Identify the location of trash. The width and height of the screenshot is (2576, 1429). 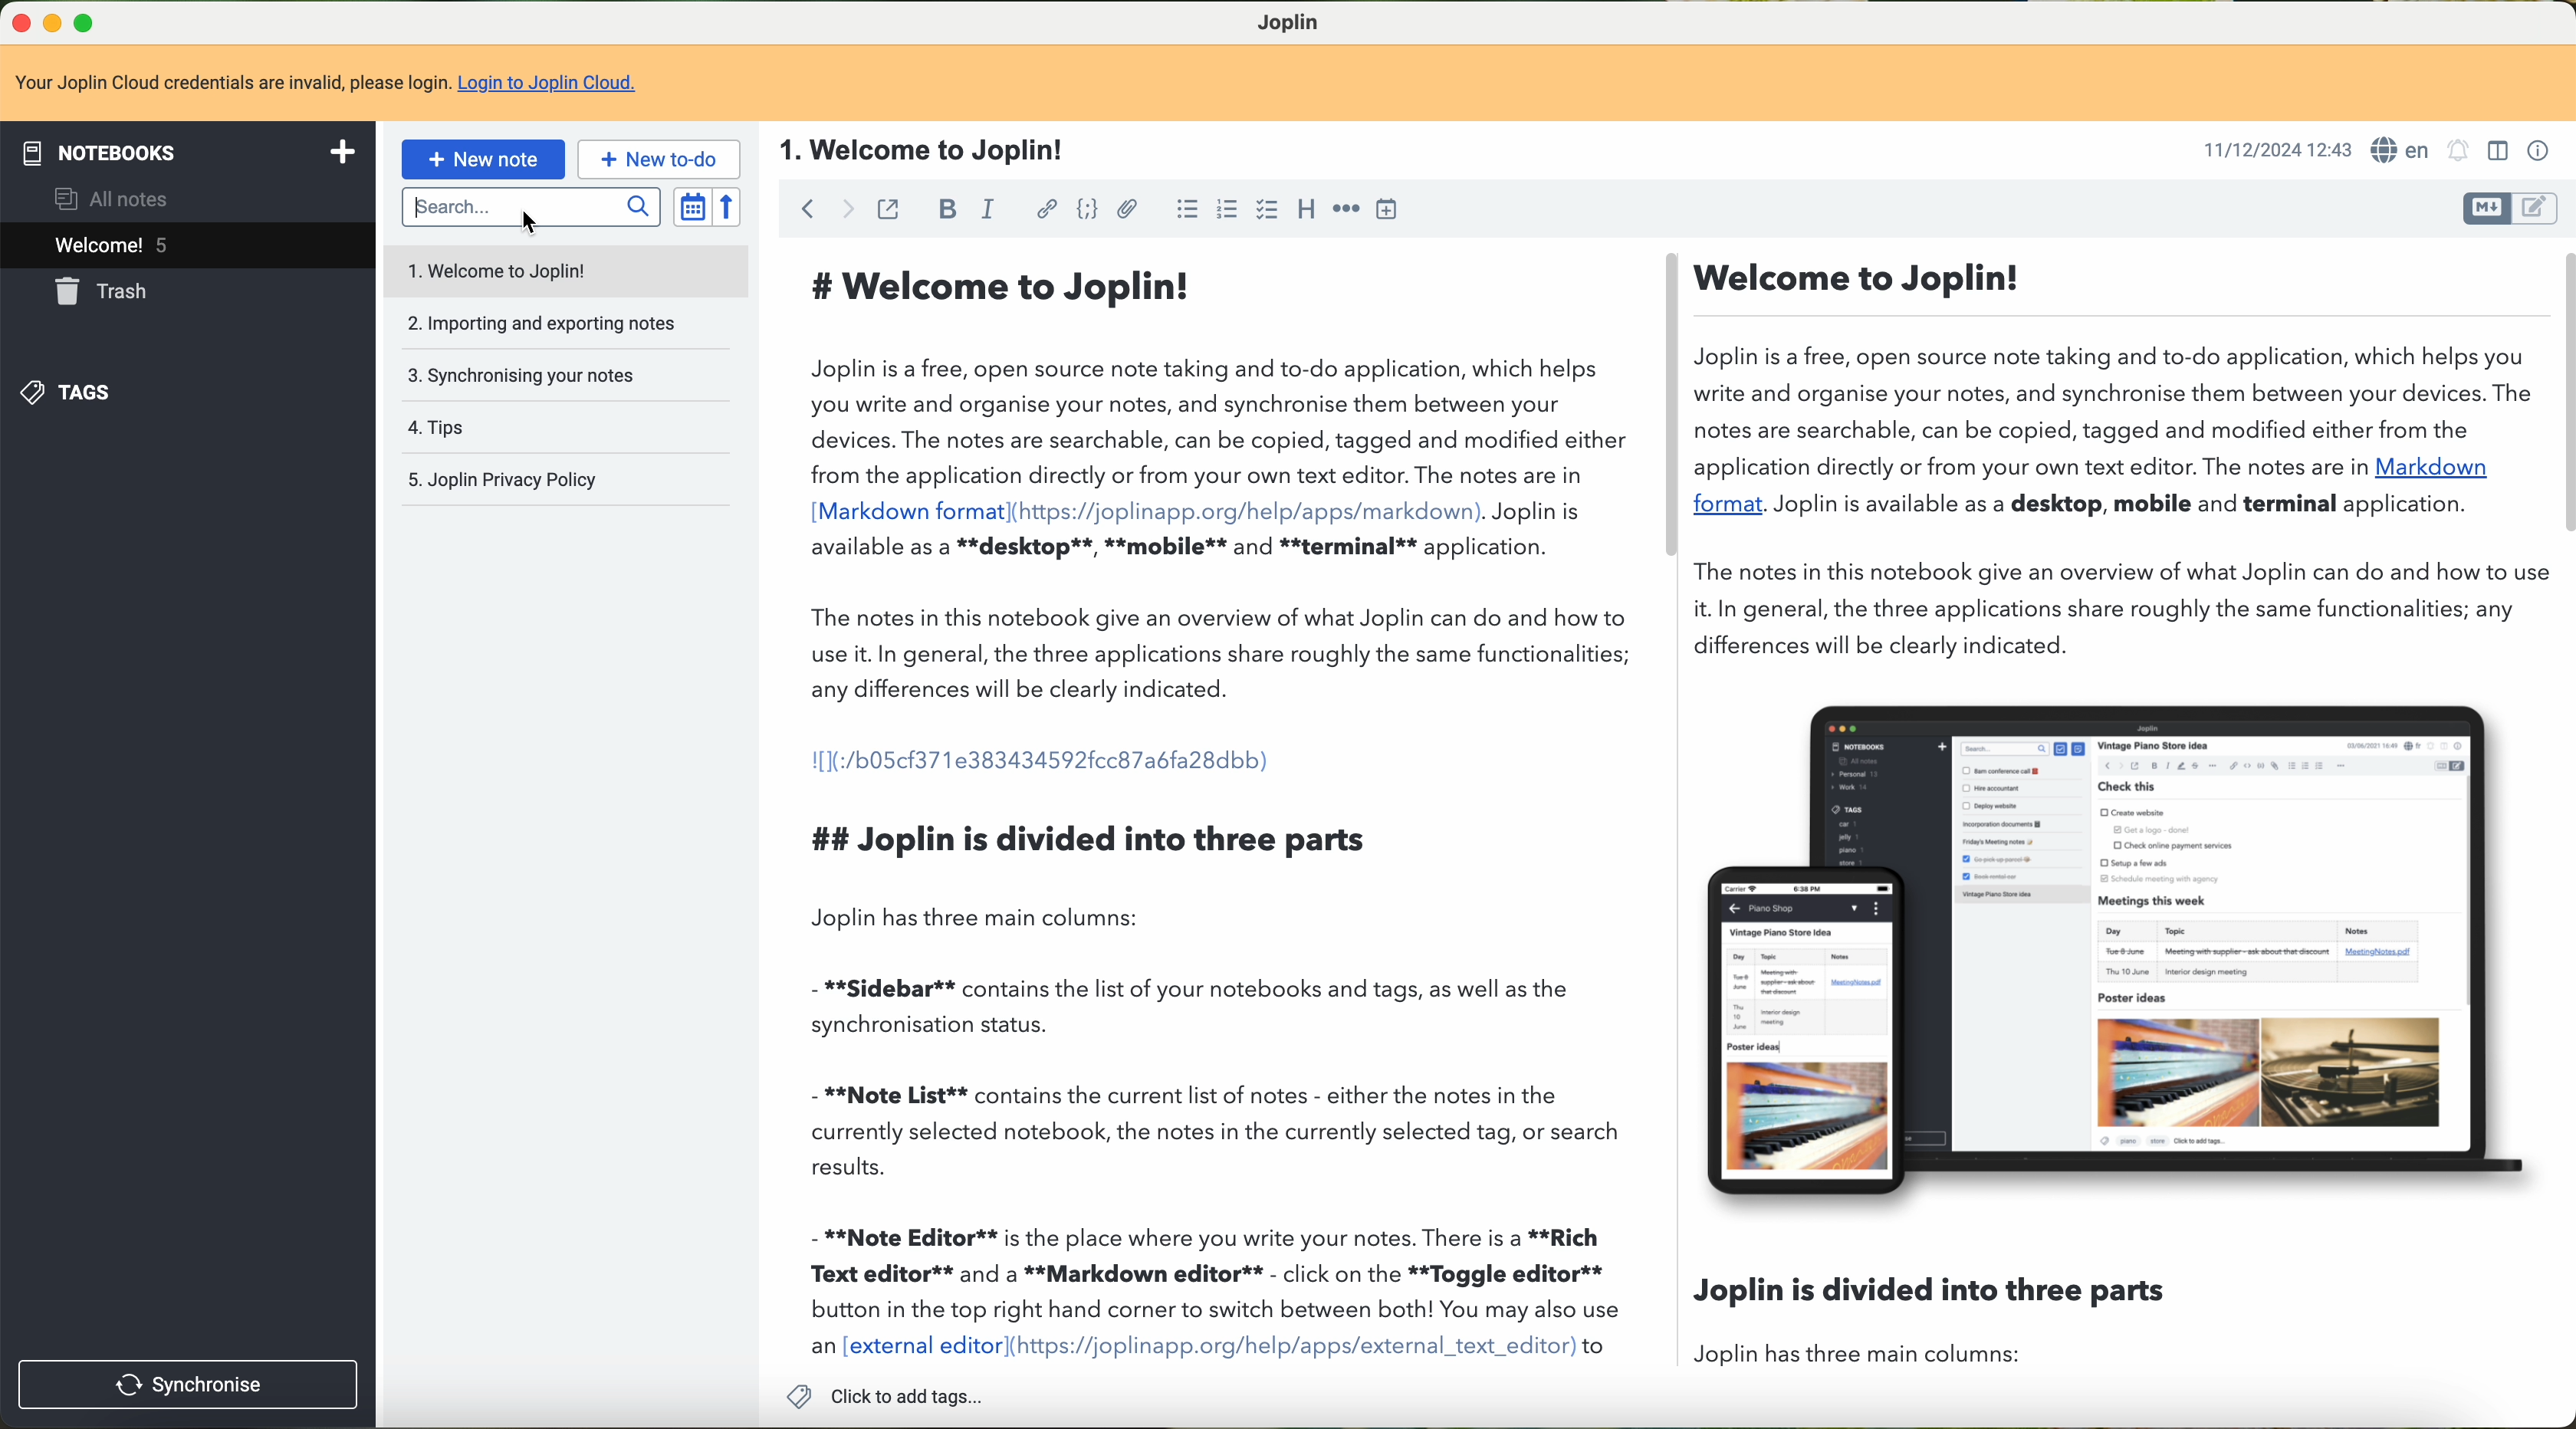
(104, 291).